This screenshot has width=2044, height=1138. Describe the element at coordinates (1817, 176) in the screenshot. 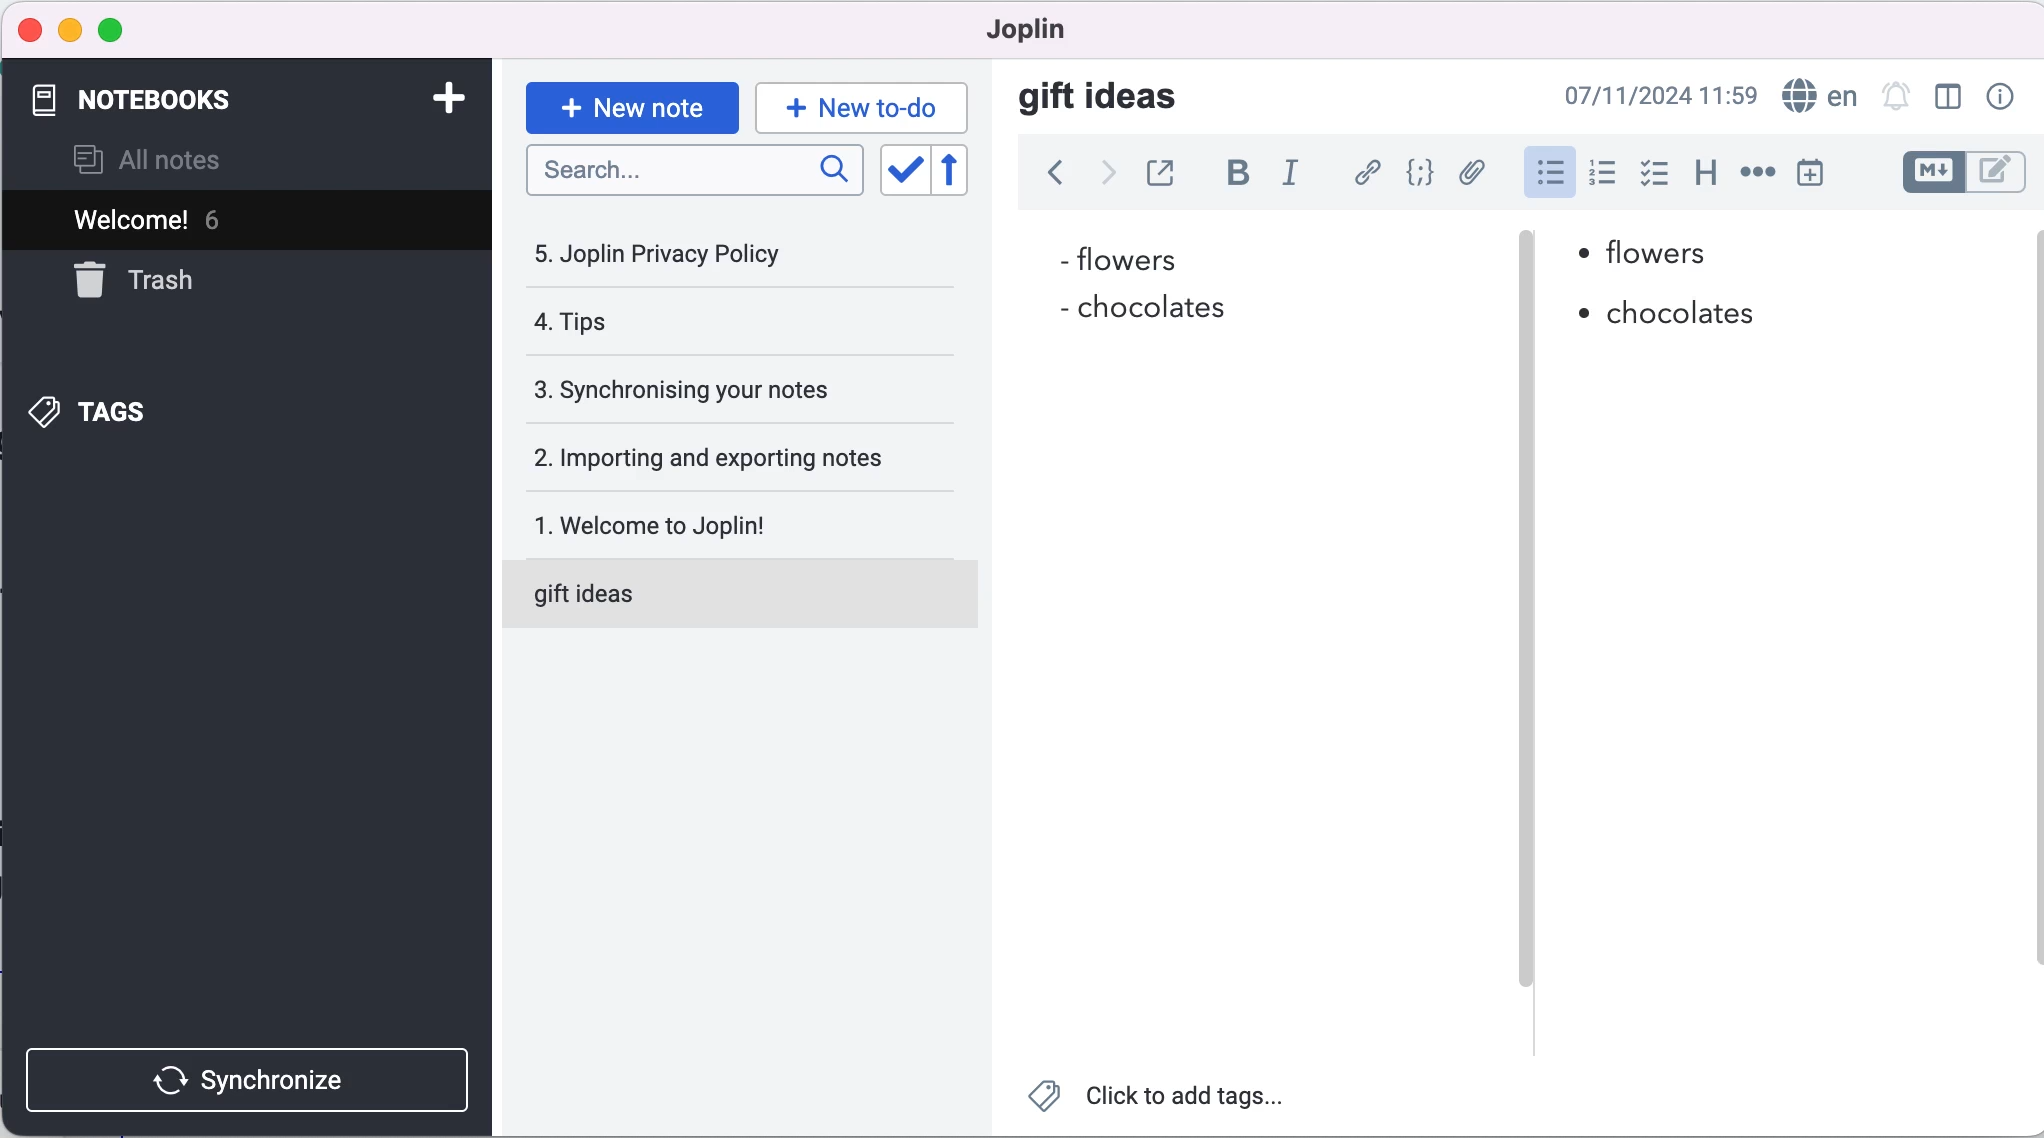

I see `insert time` at that location.